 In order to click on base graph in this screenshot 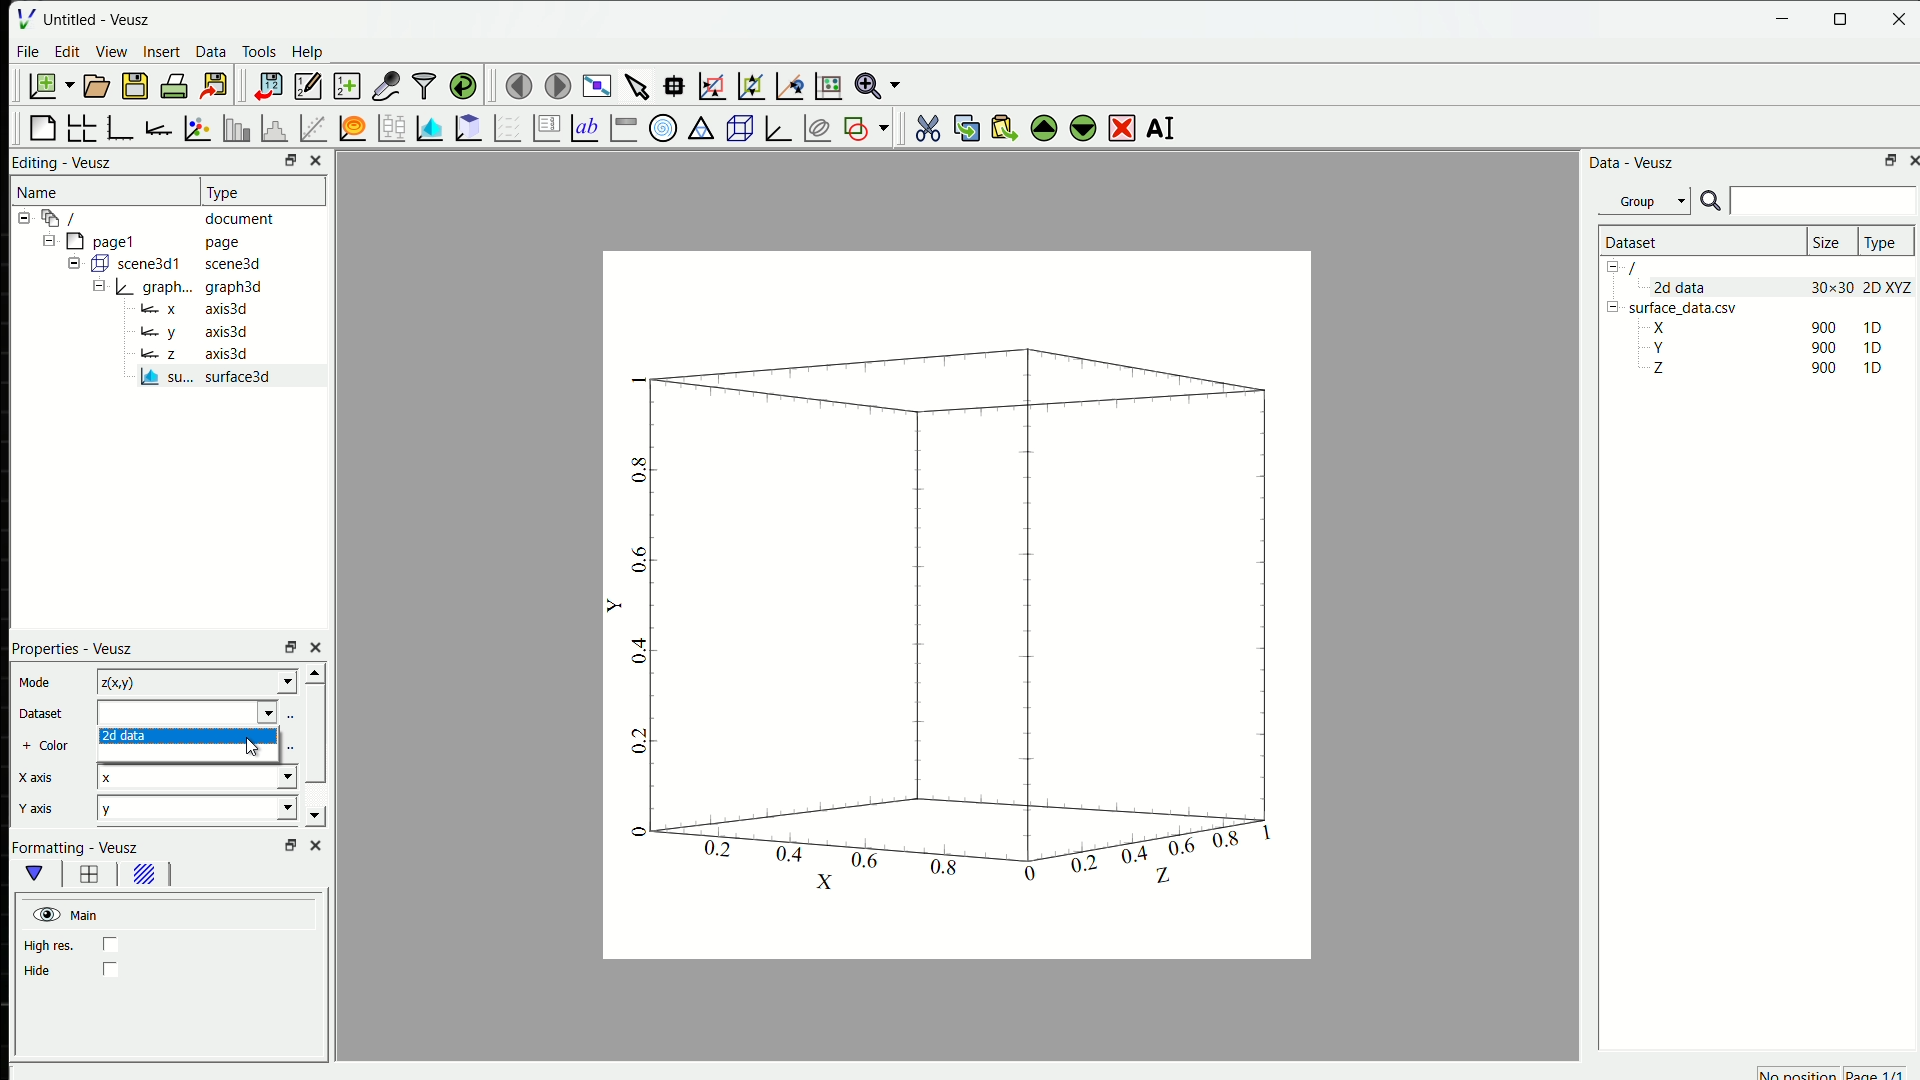, I will do `click(122, 127)`.